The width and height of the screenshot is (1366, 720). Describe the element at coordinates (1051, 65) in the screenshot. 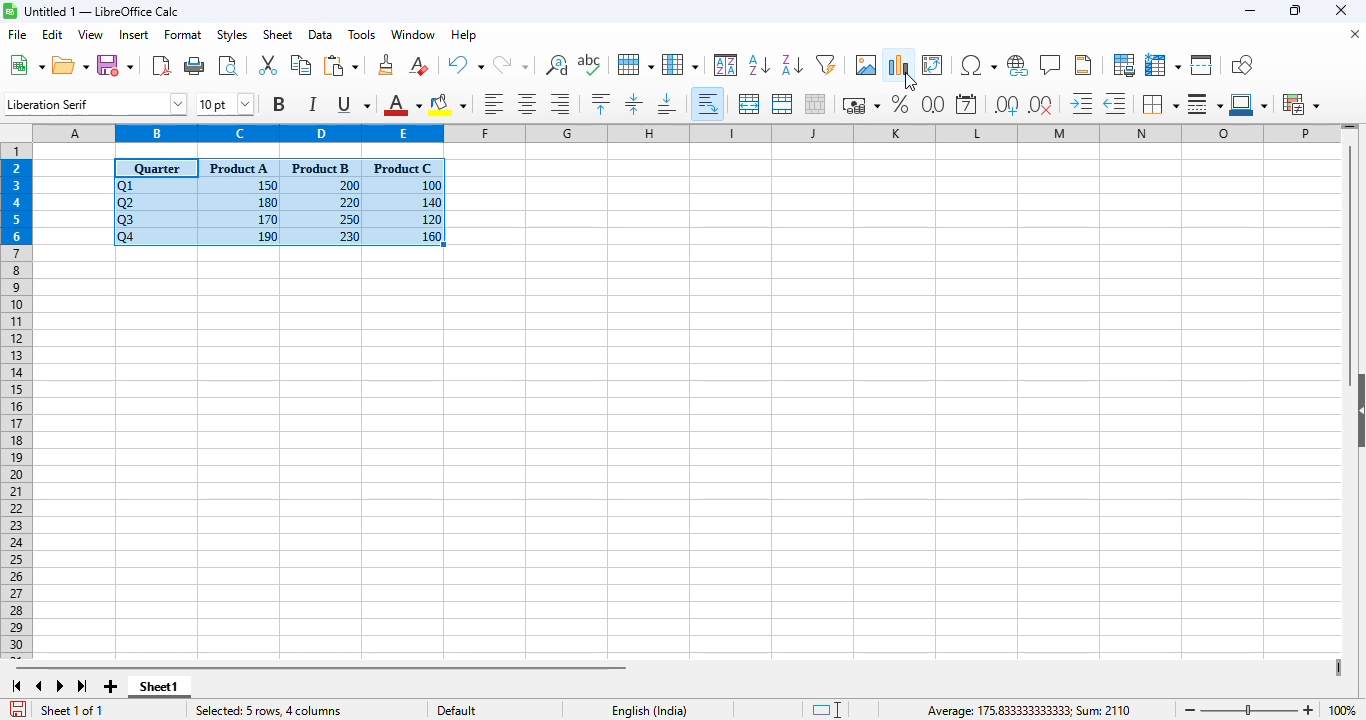

I see `insert comment` at that location.